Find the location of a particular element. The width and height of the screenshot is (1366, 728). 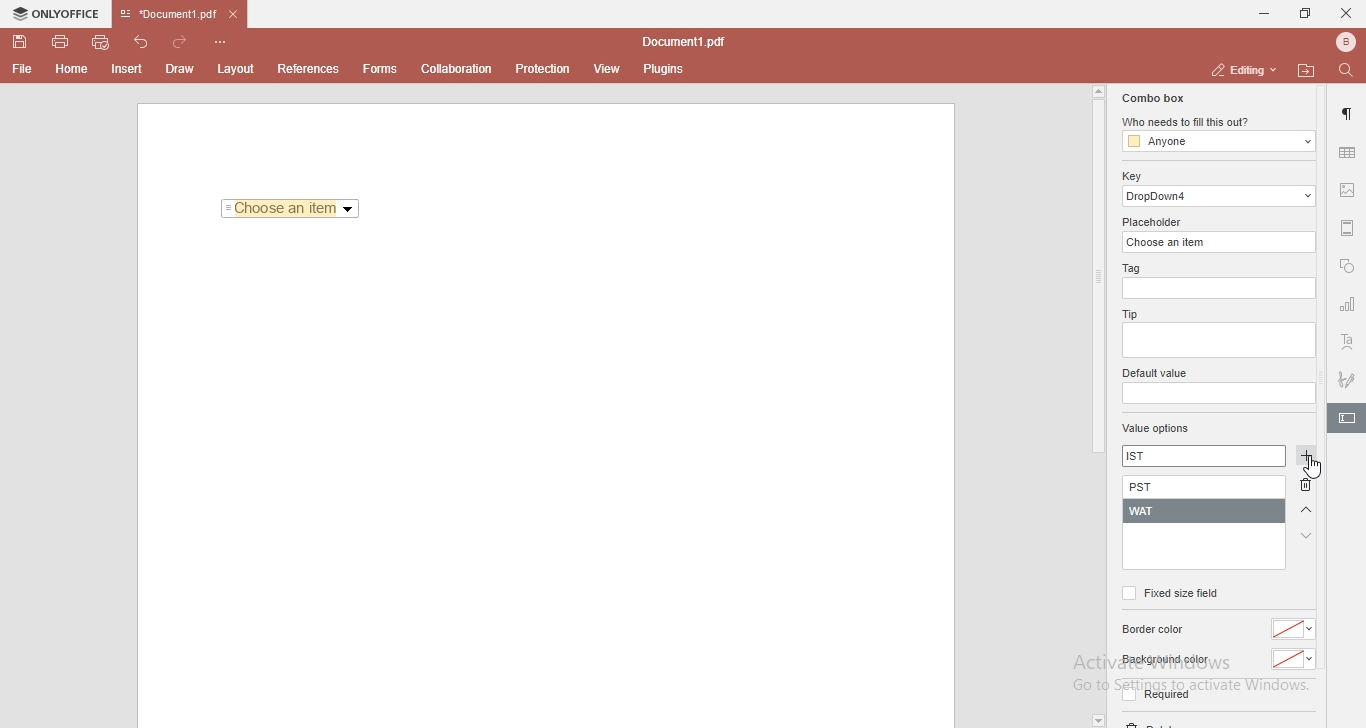

Insert is located at coordinates (127, 70).